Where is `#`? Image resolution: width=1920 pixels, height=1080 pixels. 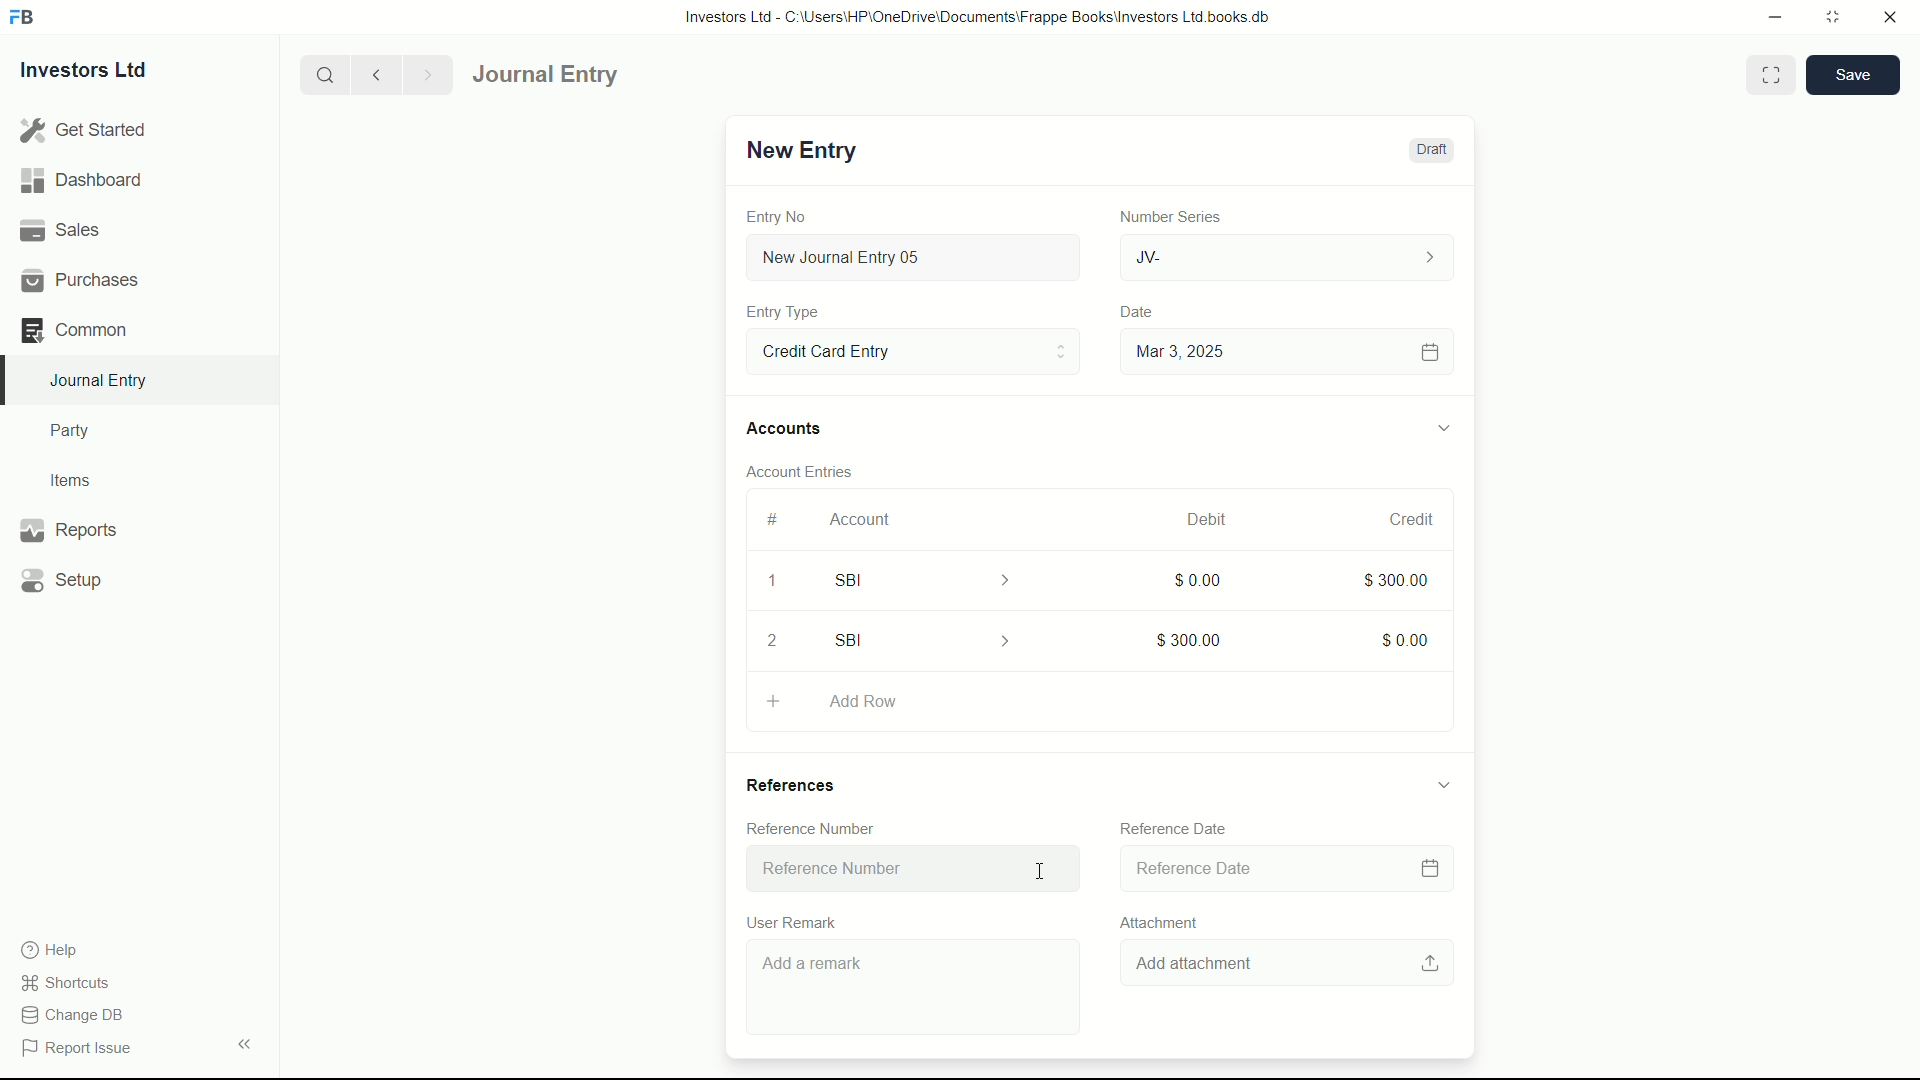 # is located at coordinates (774, 519).